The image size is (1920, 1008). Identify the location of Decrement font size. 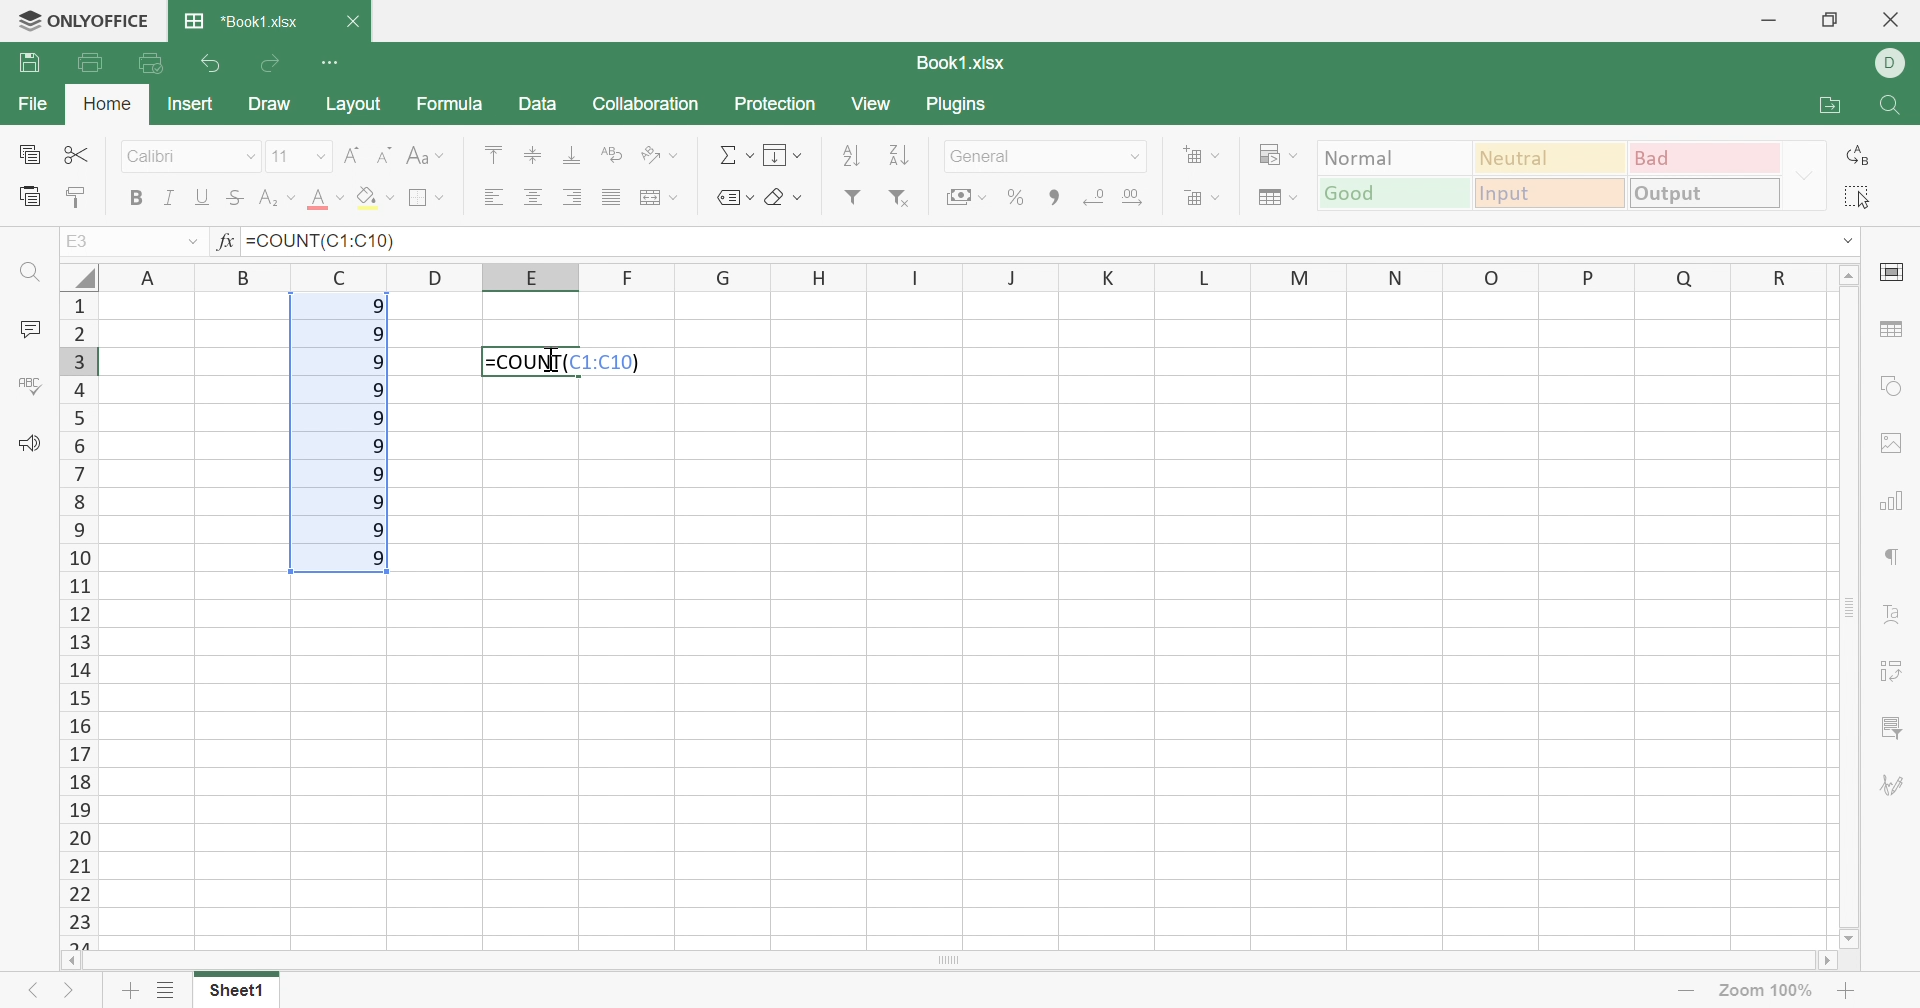
(385, 154).